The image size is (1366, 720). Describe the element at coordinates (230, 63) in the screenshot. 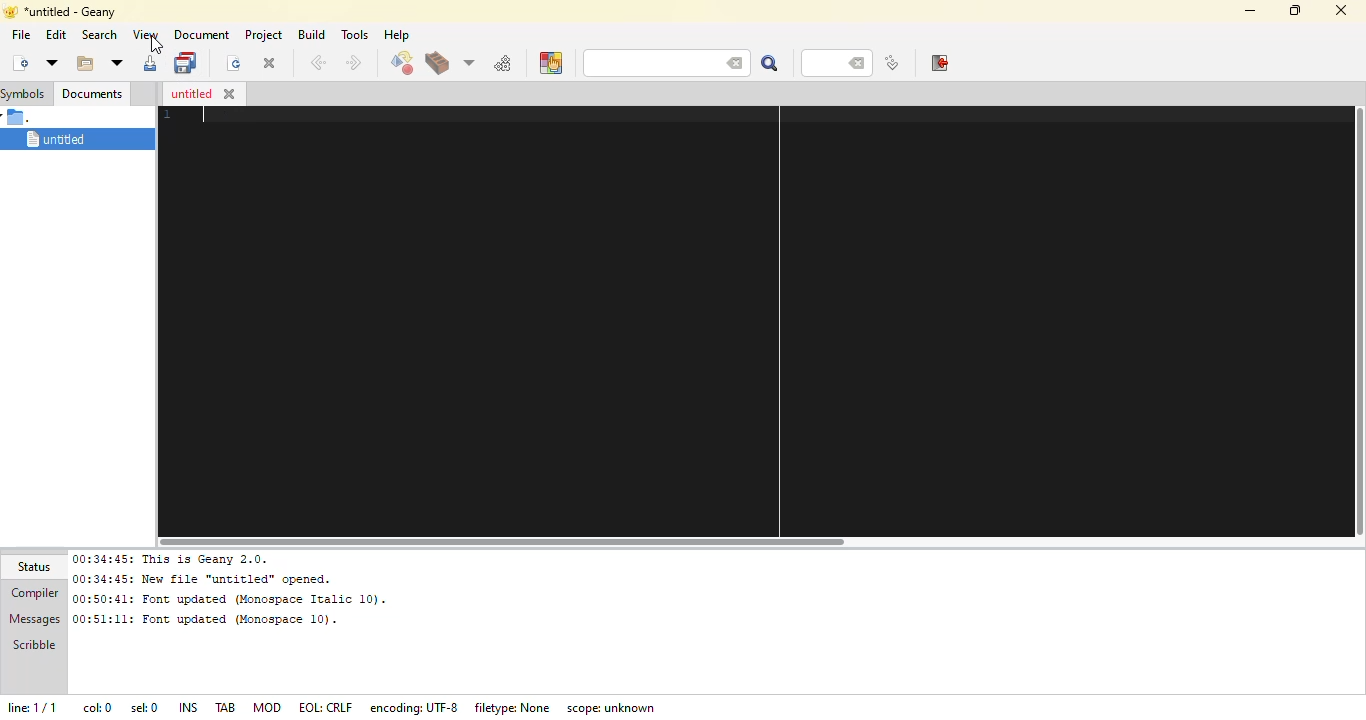

I see `reload` at that location.